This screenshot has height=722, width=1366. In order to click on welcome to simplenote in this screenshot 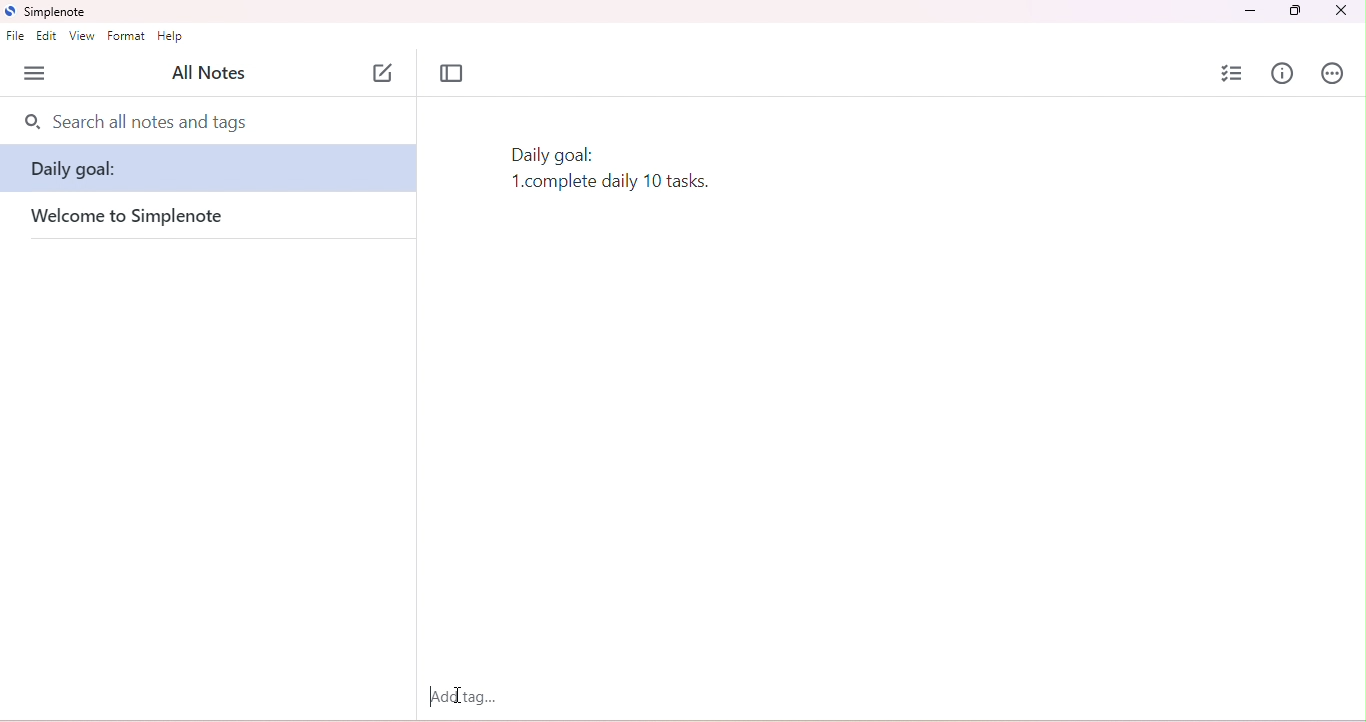, I will do `click(152, 218)`.